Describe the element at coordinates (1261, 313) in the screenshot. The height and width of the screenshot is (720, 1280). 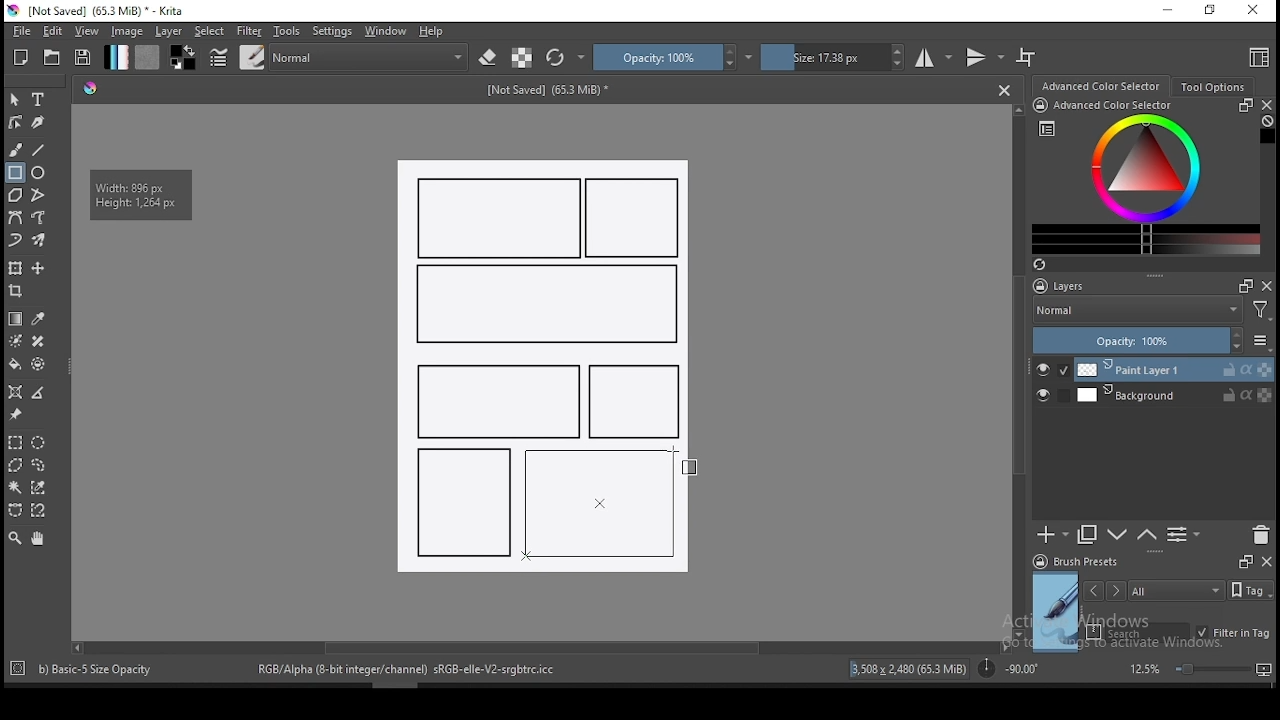
I see `Filter` at that location.